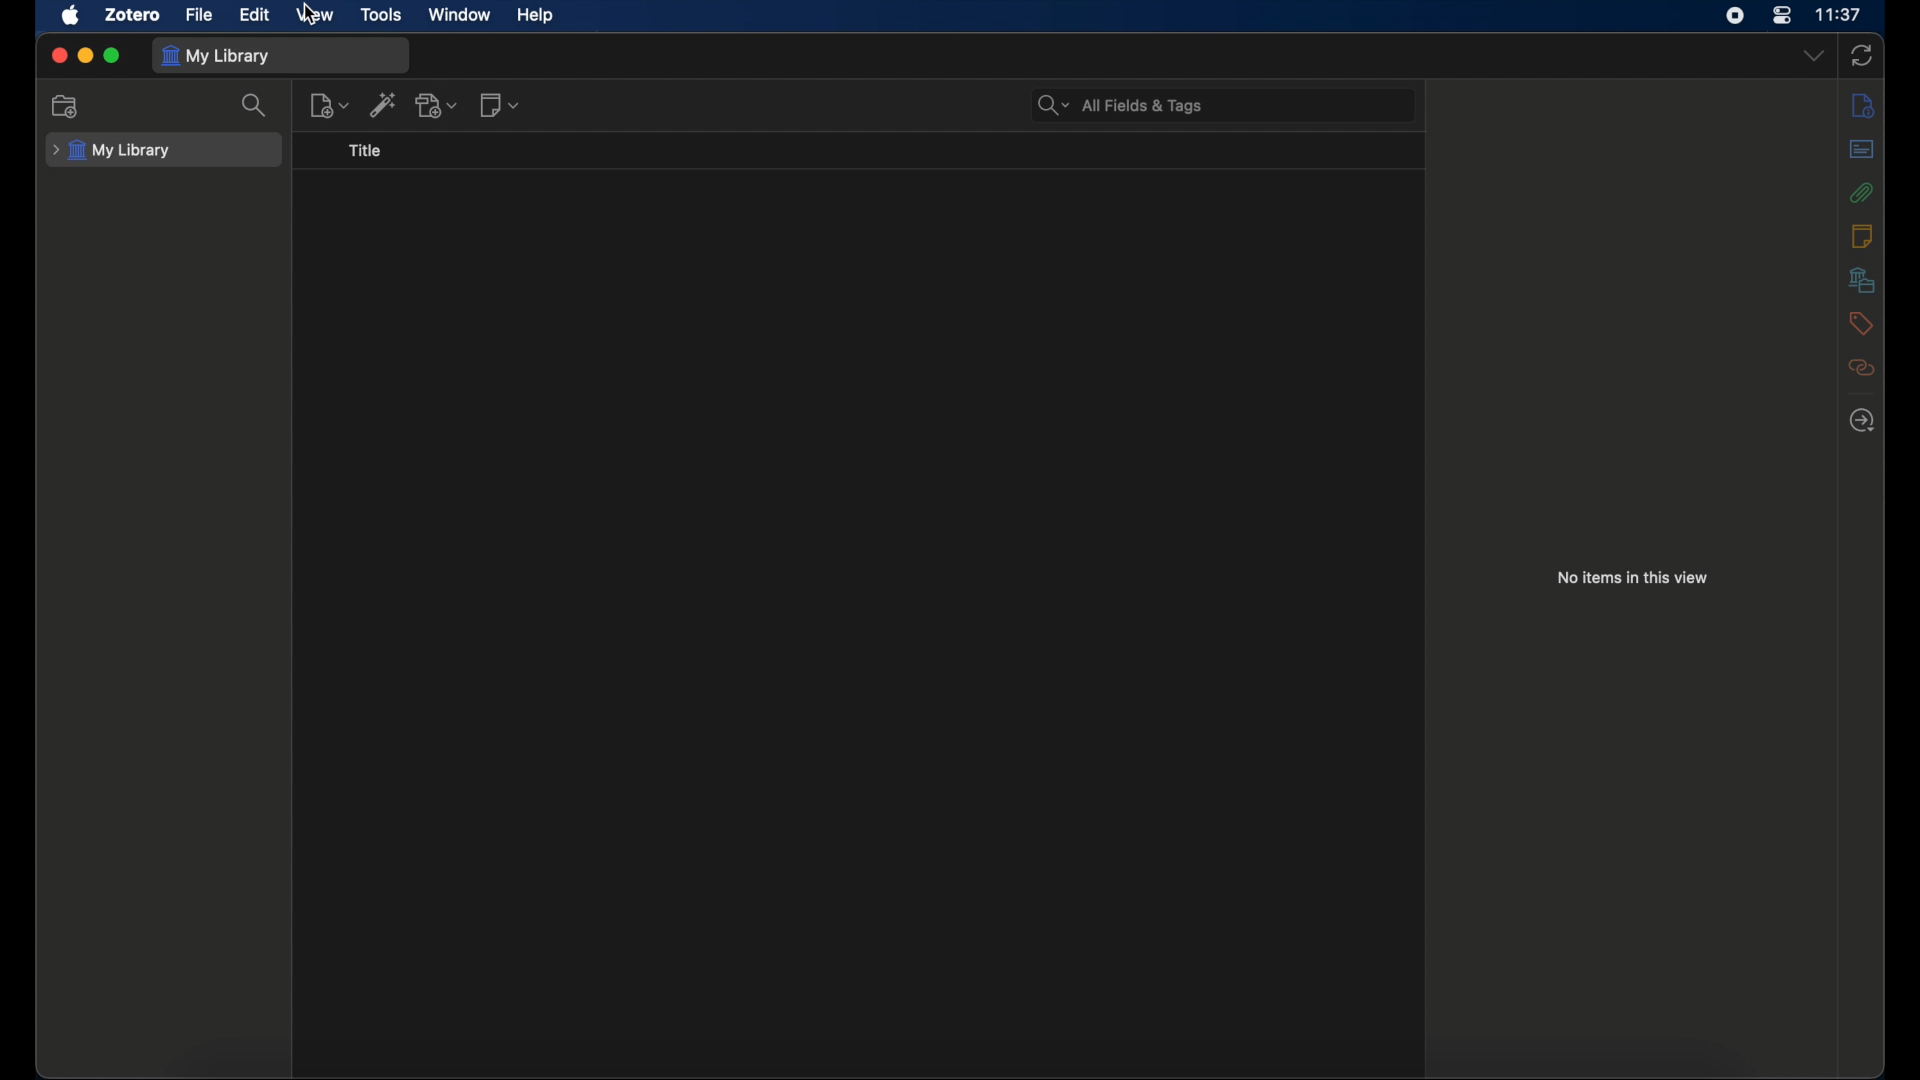 The image size is (1920, 1080). What do you see at coordinates (254, 14) in the screenshot?
I see `edit` at bounding box center [254, 14].